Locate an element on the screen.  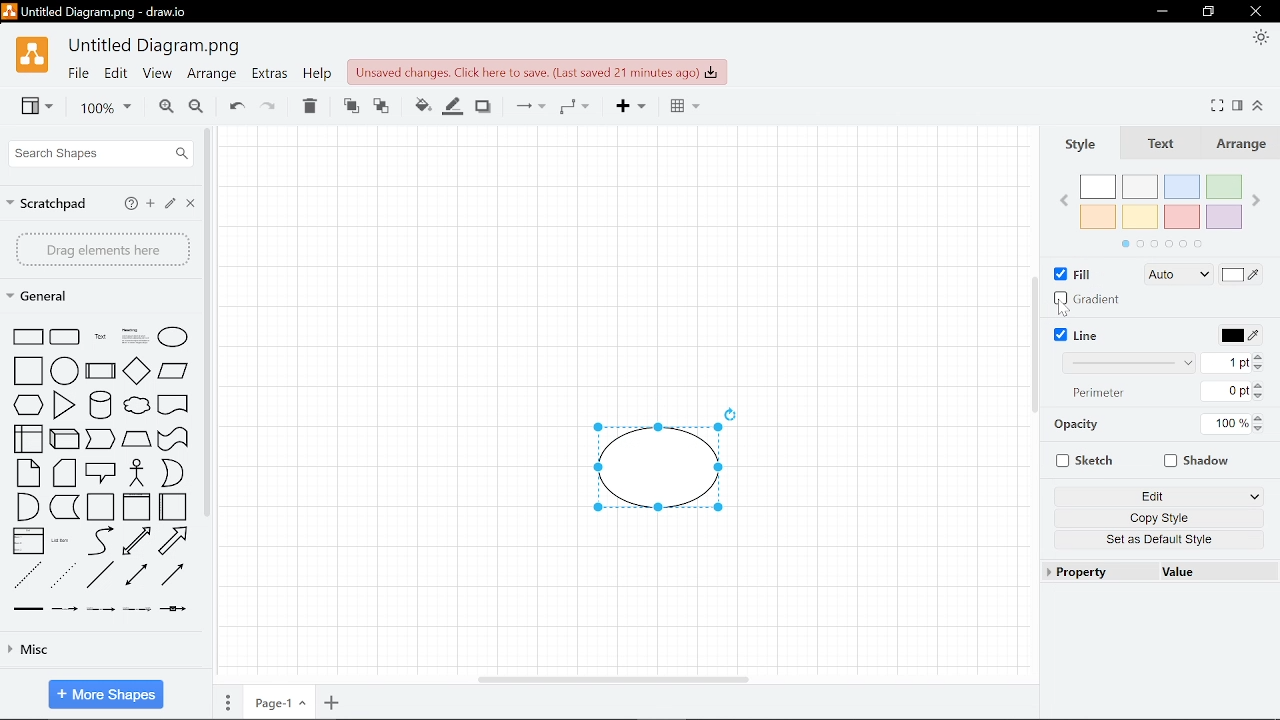
Current diagram is located at coordinates (662, 491).